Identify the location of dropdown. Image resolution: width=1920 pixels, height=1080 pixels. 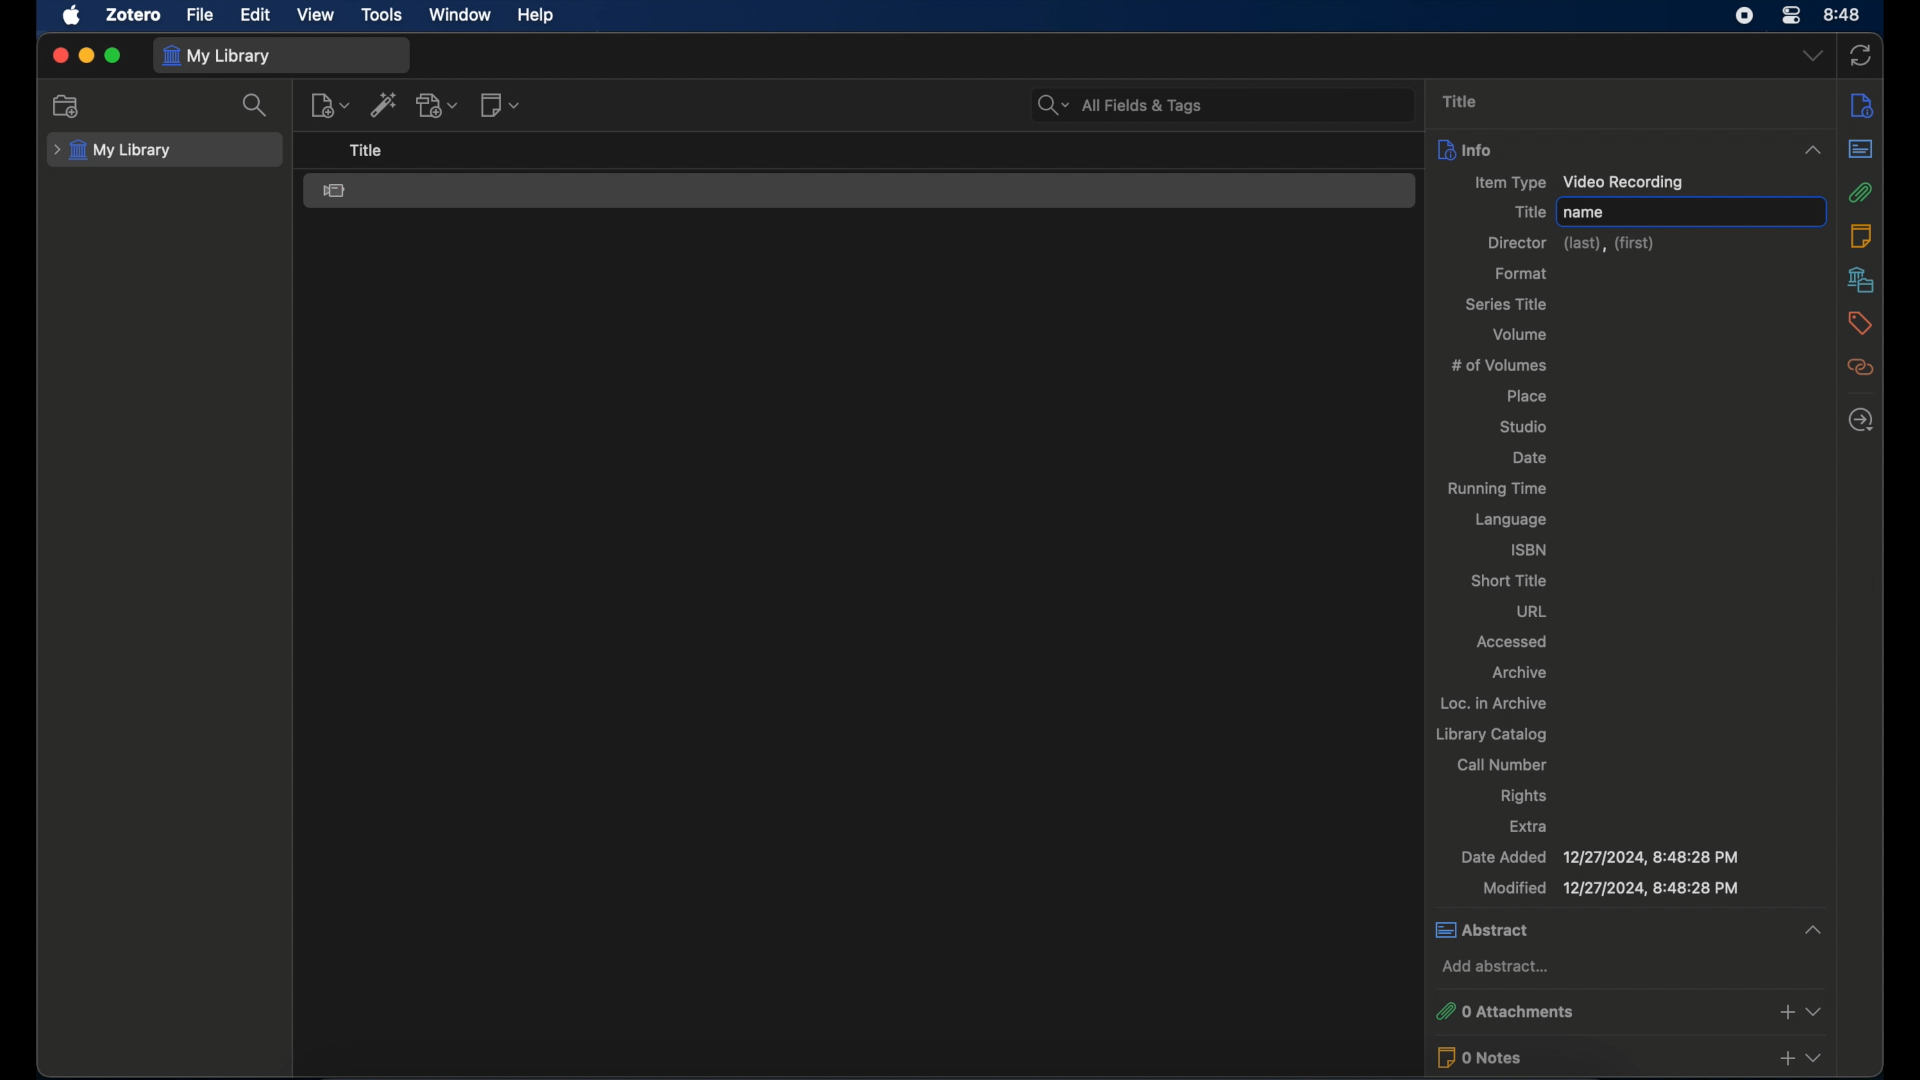
(1813, 57).